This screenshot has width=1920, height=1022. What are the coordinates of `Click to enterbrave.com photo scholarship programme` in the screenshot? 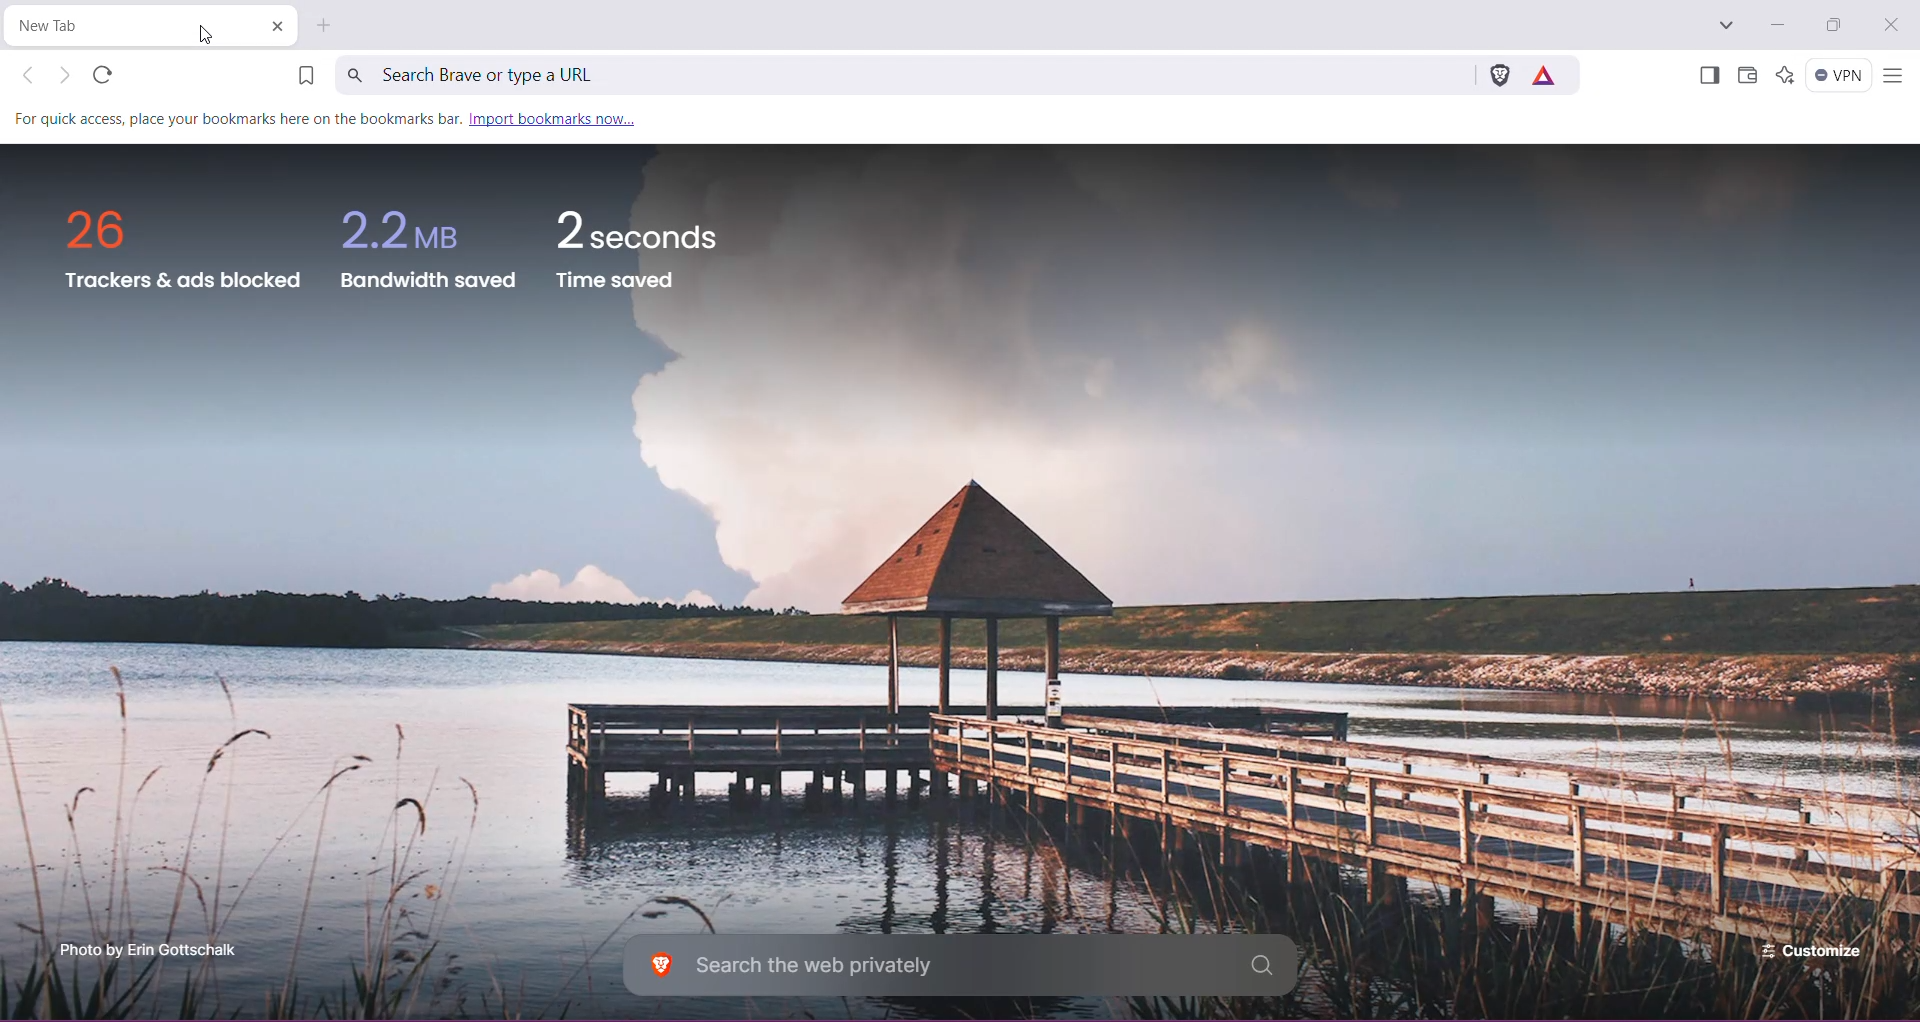 It's located at (150, 948).